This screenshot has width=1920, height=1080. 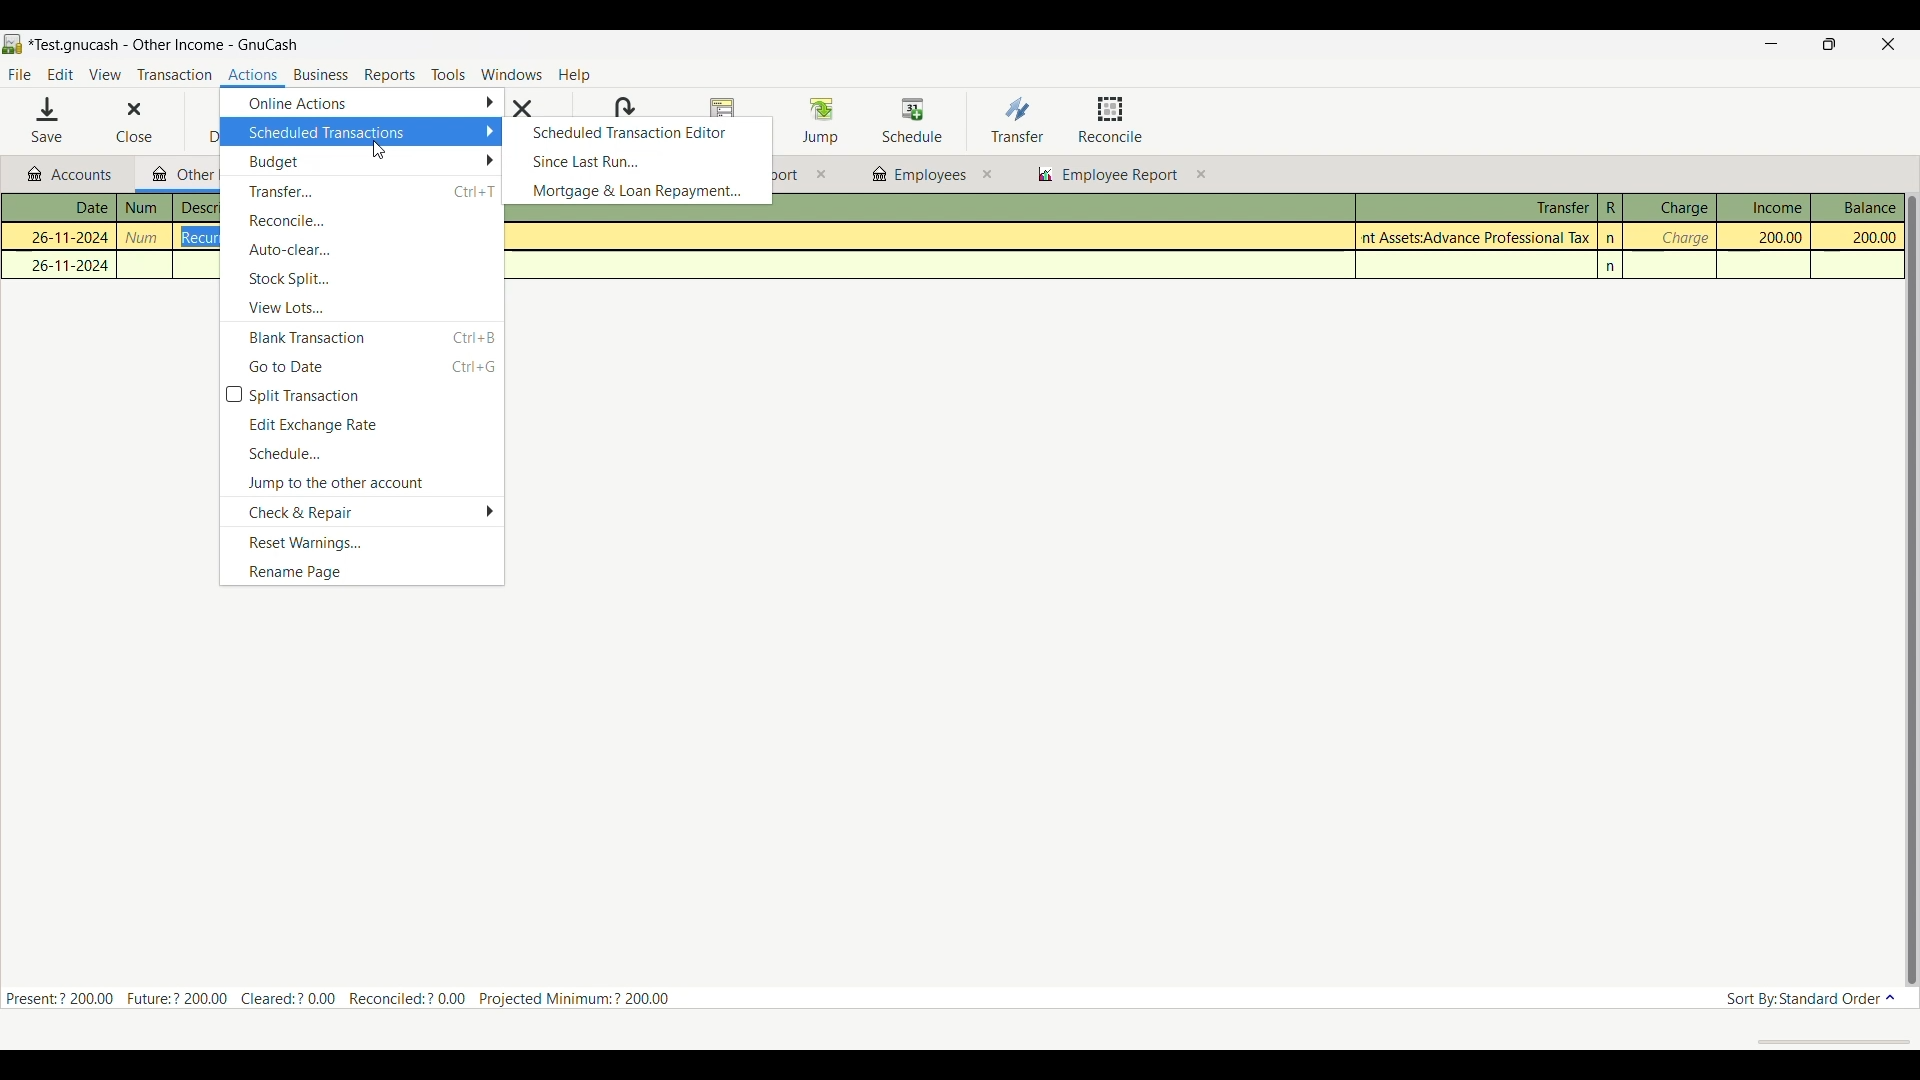 What do you see at coordinates (70, 208) in the screenshot?
I see `Date` at bounding box center [70, 208].